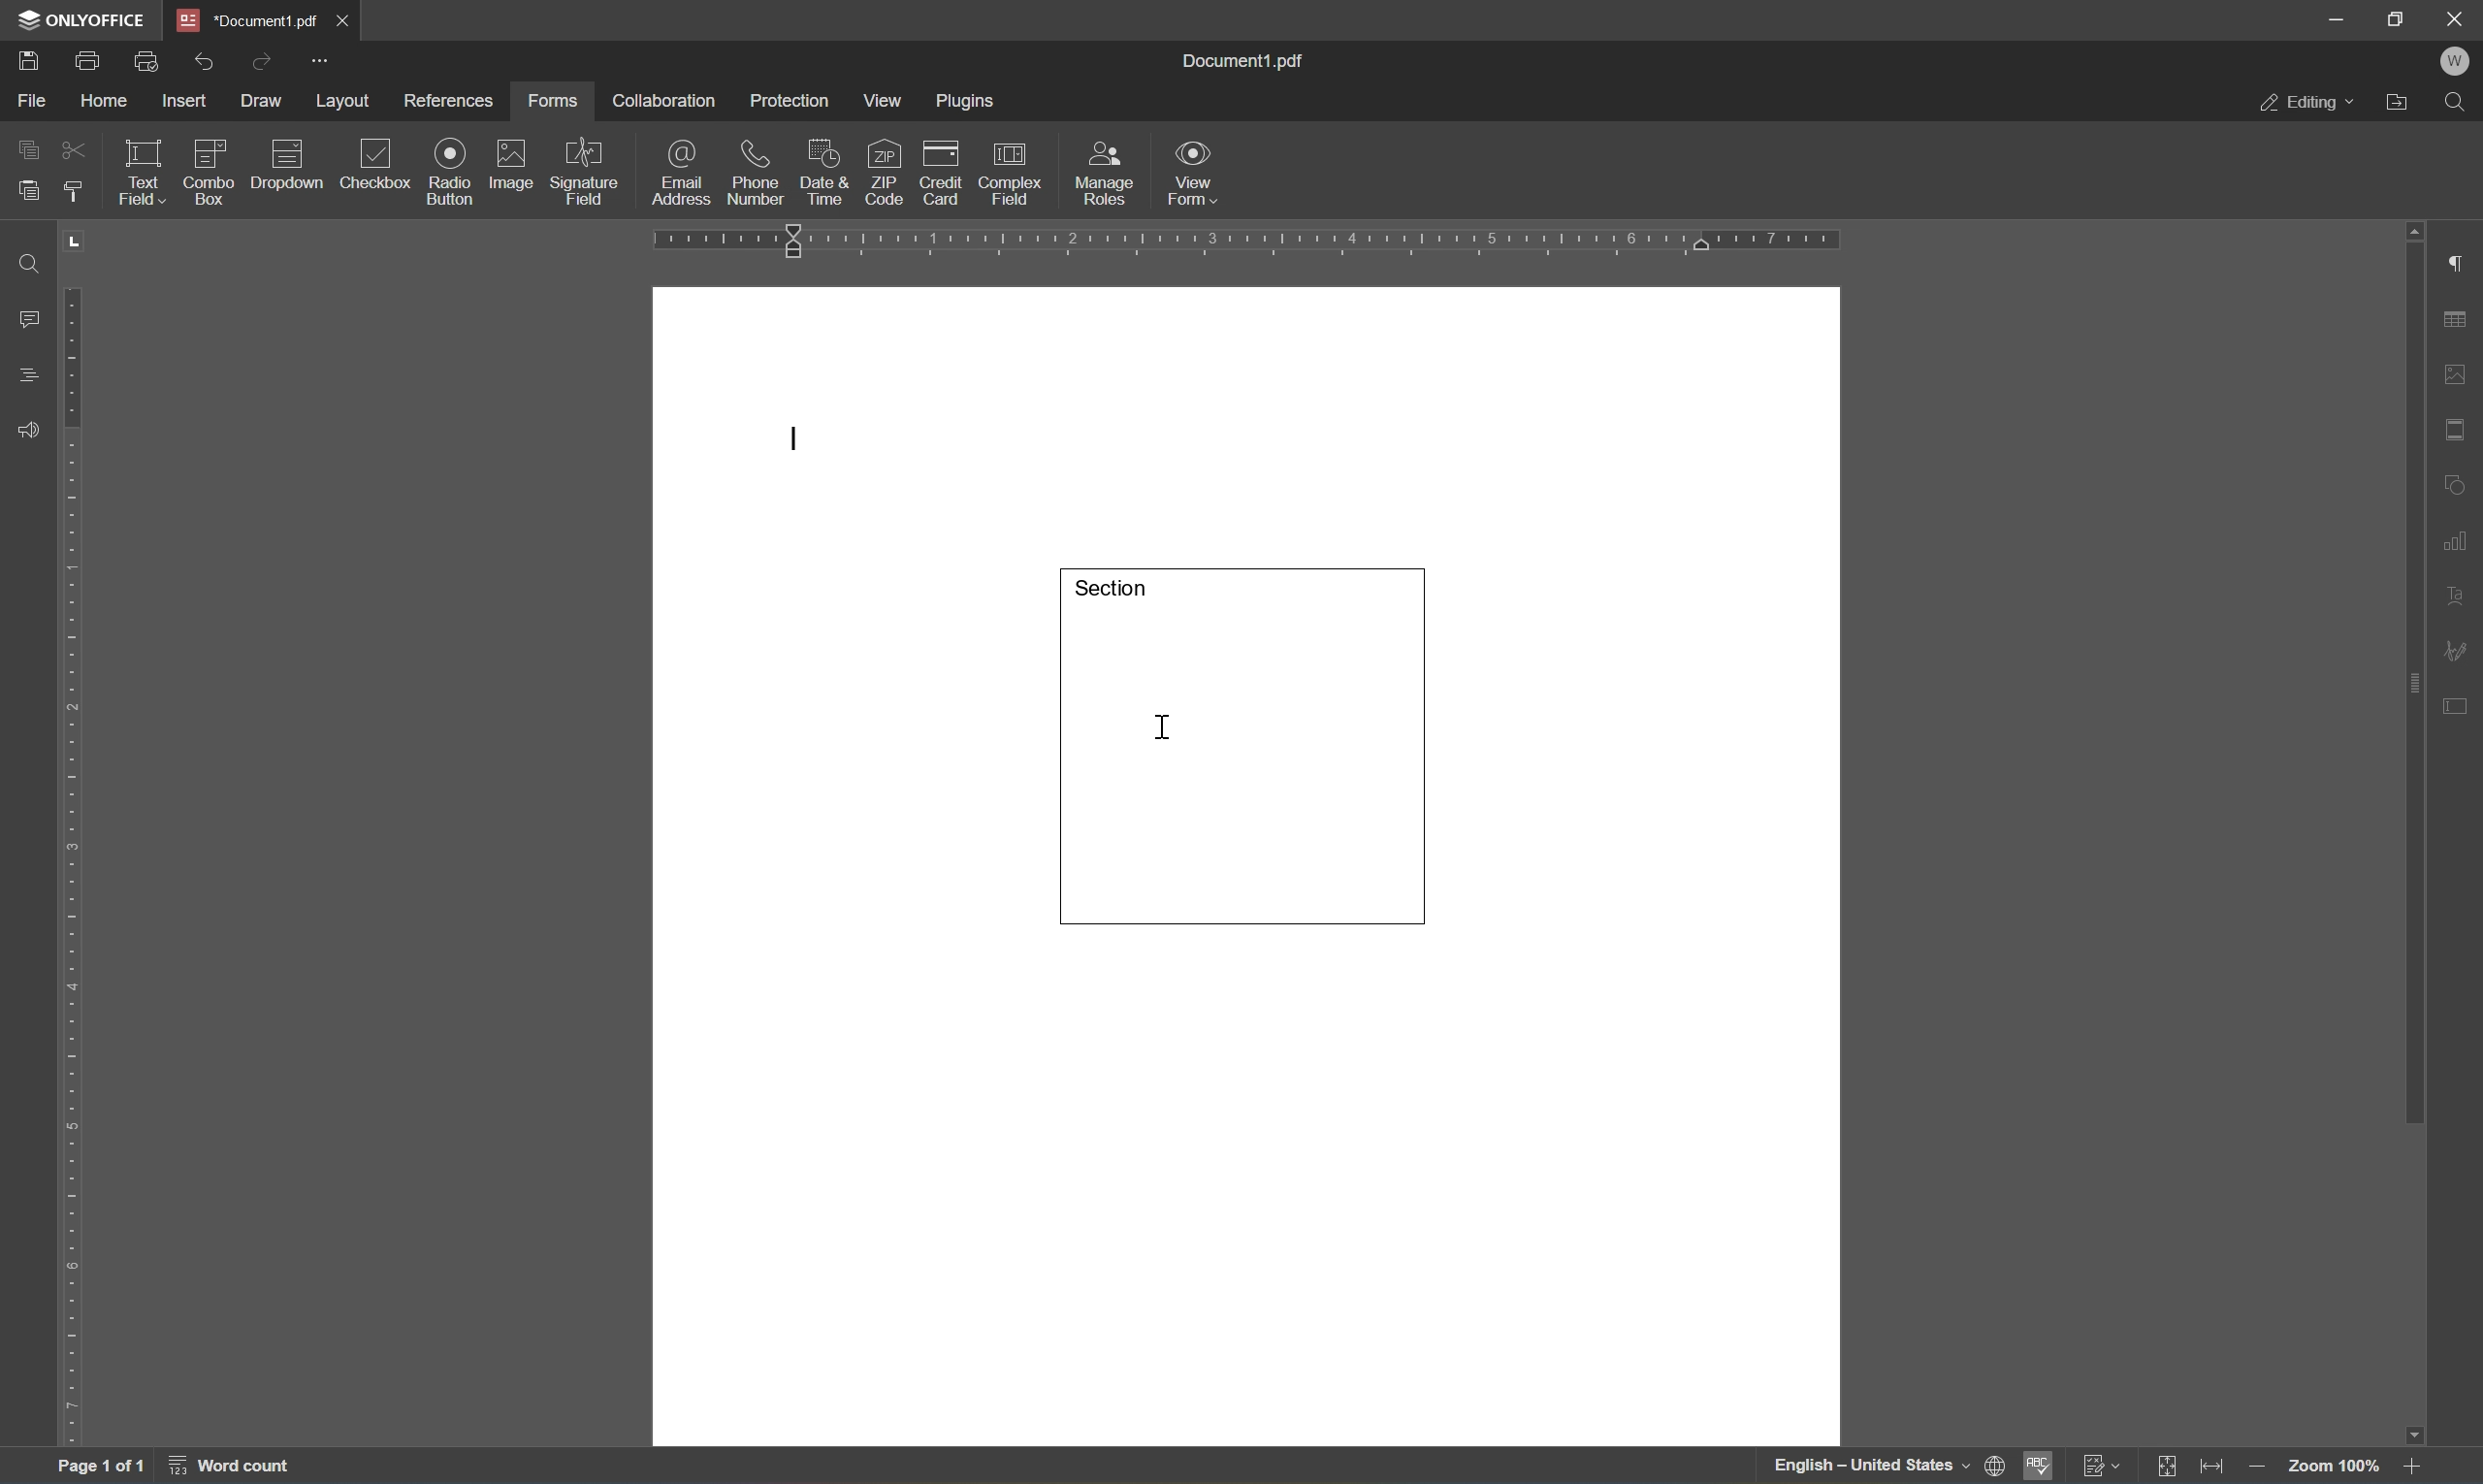 Image resolution: width=2483 pixels, height=1484 pixels. What do you see at coordinates (1253, 60) in the screenshot?
I see `document.pdf` at bounding box center [1253, 60].